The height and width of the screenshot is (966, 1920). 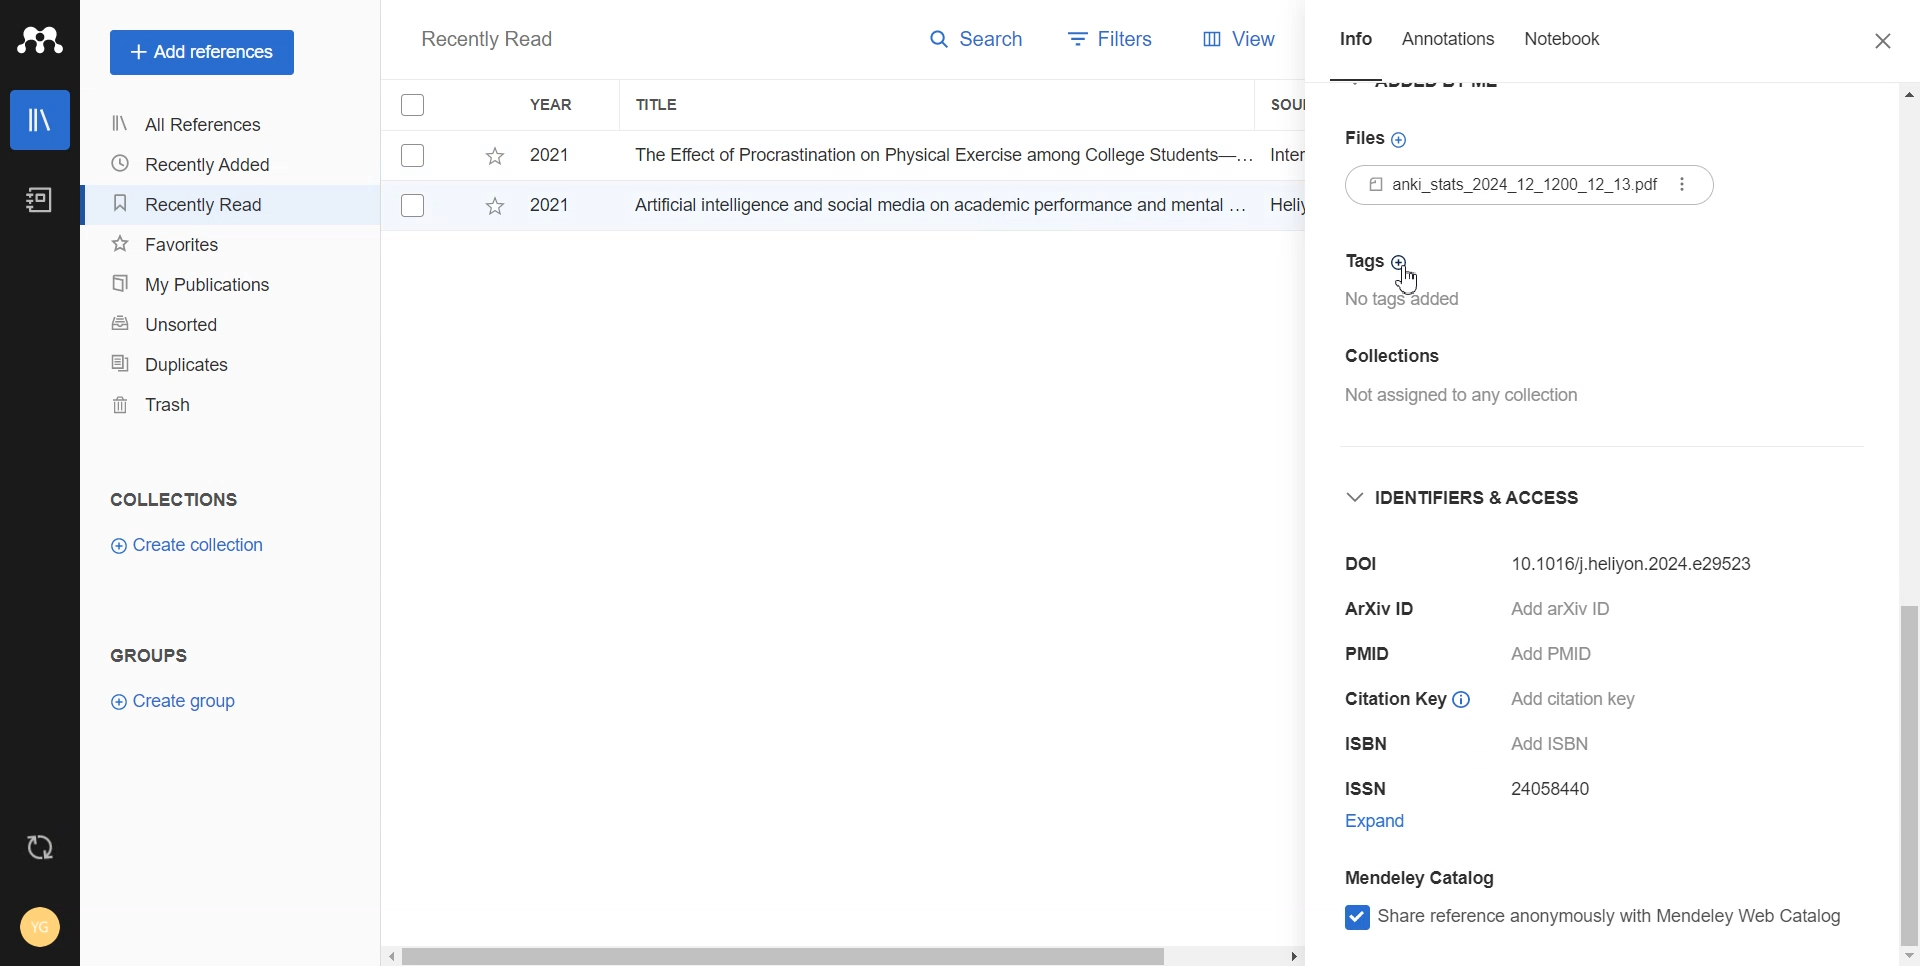 What do you see at coordinates (935, 154) in the screenshot?
I see `The Effect of Procrastination on Physical Exercise among College Students—...` at bounding box center [935, 154].